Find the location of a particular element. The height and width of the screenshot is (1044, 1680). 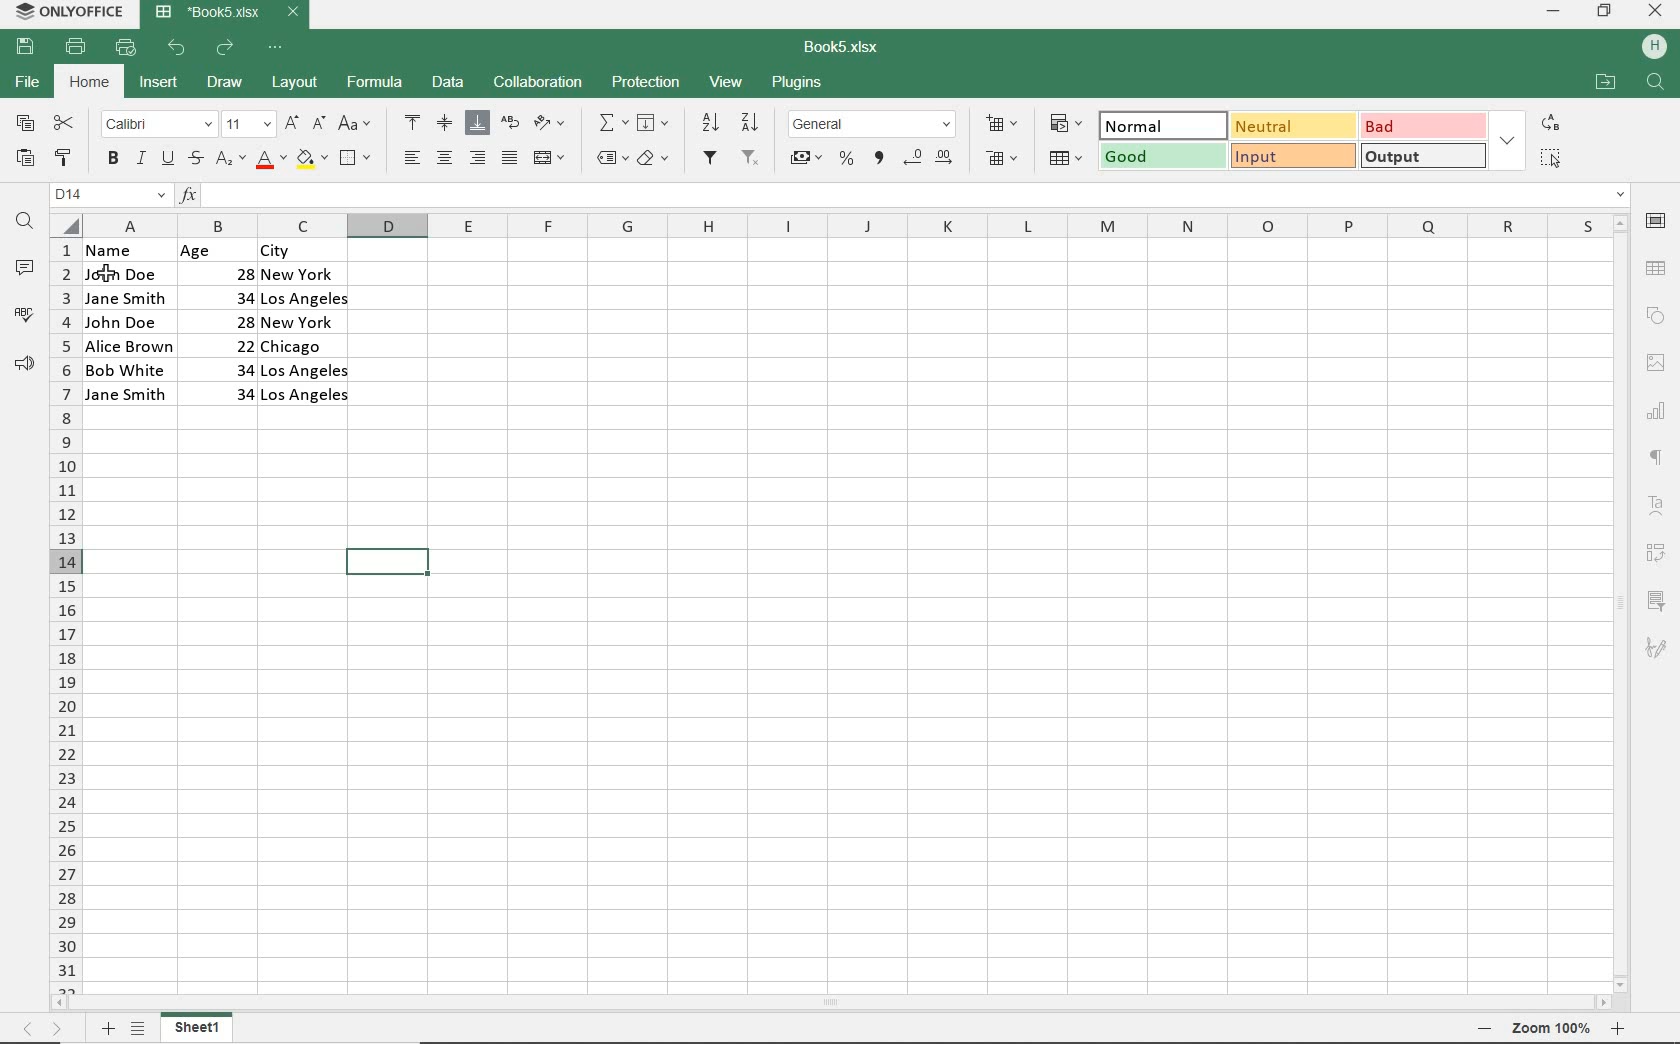

JUSTIFIED is located at coordinates (509, 157).